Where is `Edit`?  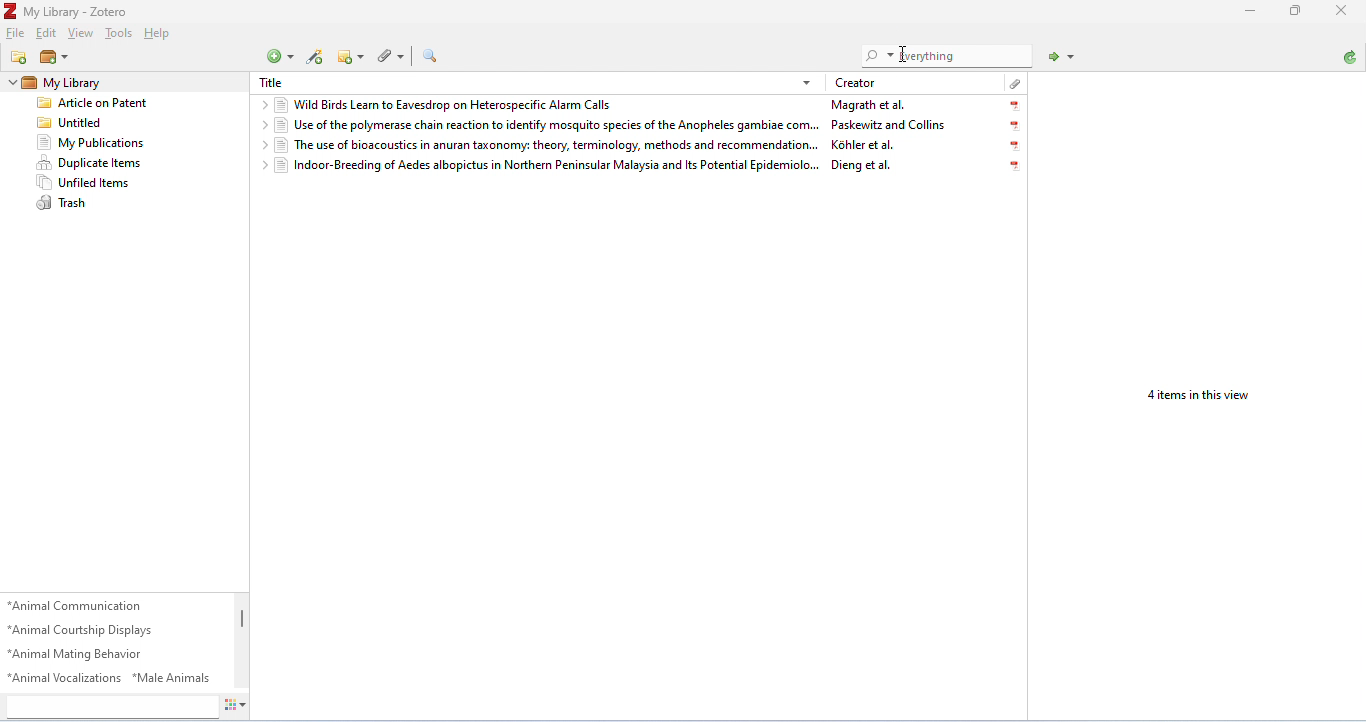
Edit is located at coordinates (46, 34).